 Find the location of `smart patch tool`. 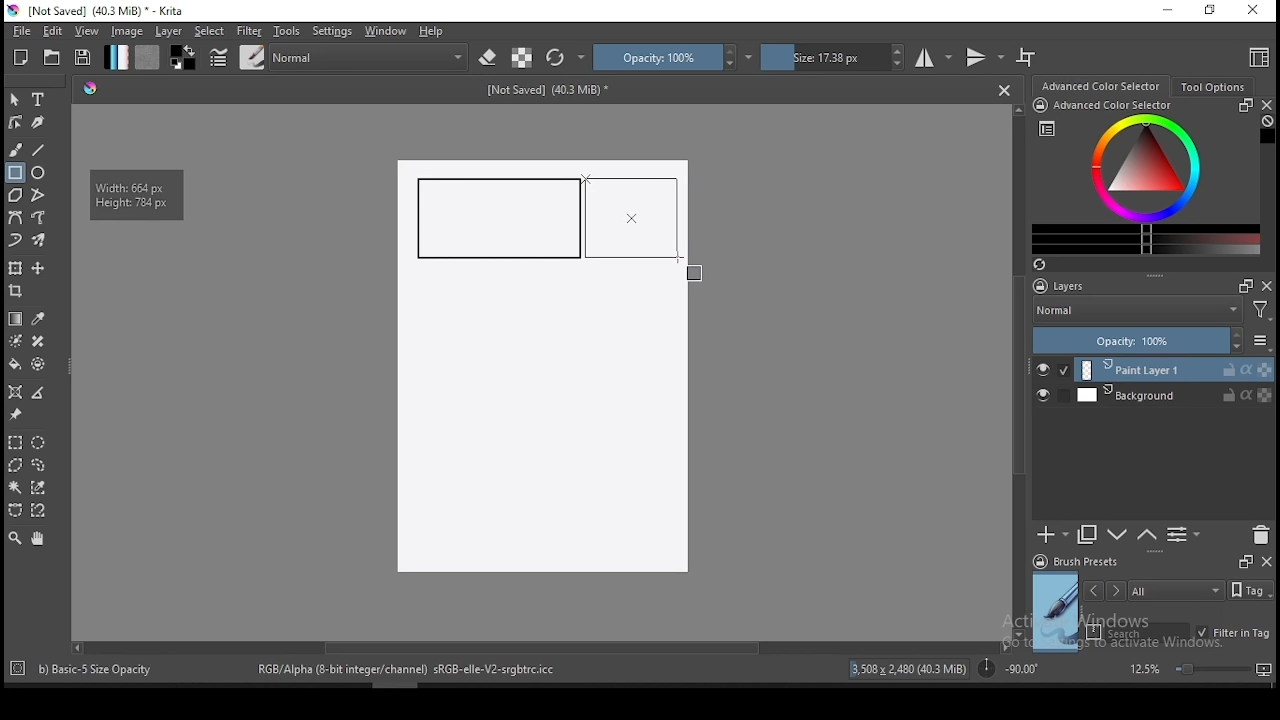

smart patch tool is located at coordinates (38, 341).